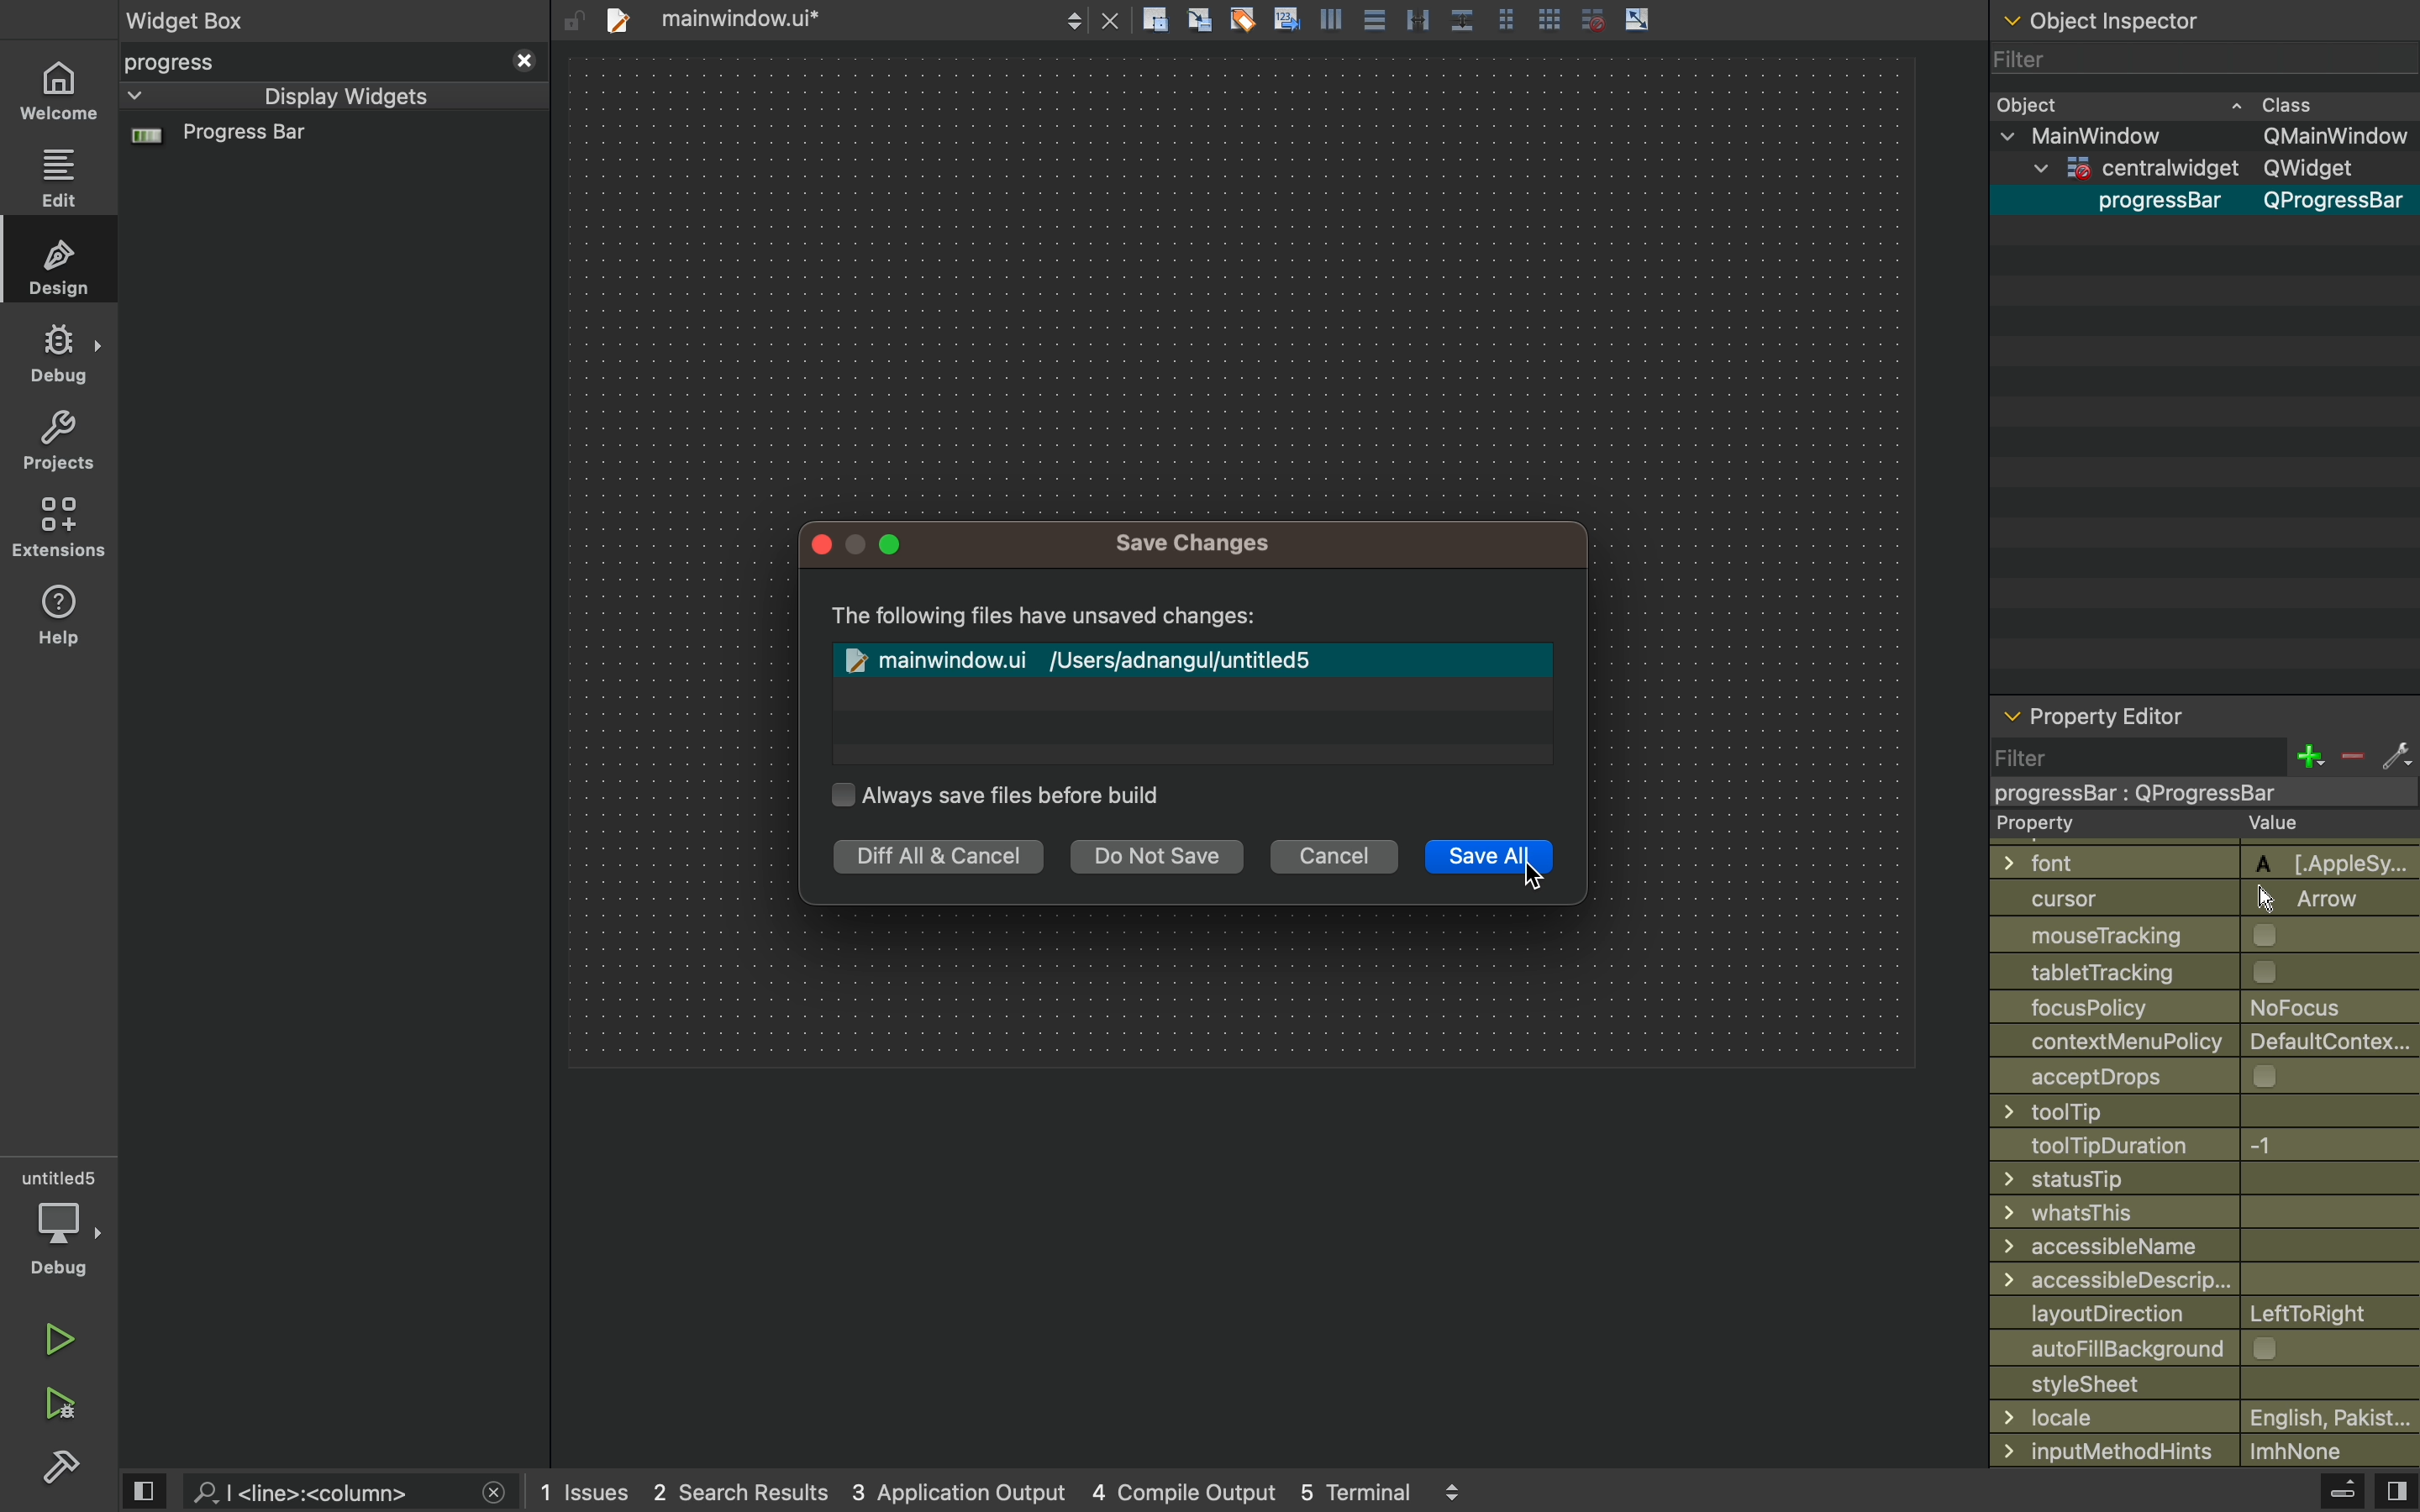 The height and width of the screenshot is (1512, 2420). I want to click on logs, so click(1013, 1492).